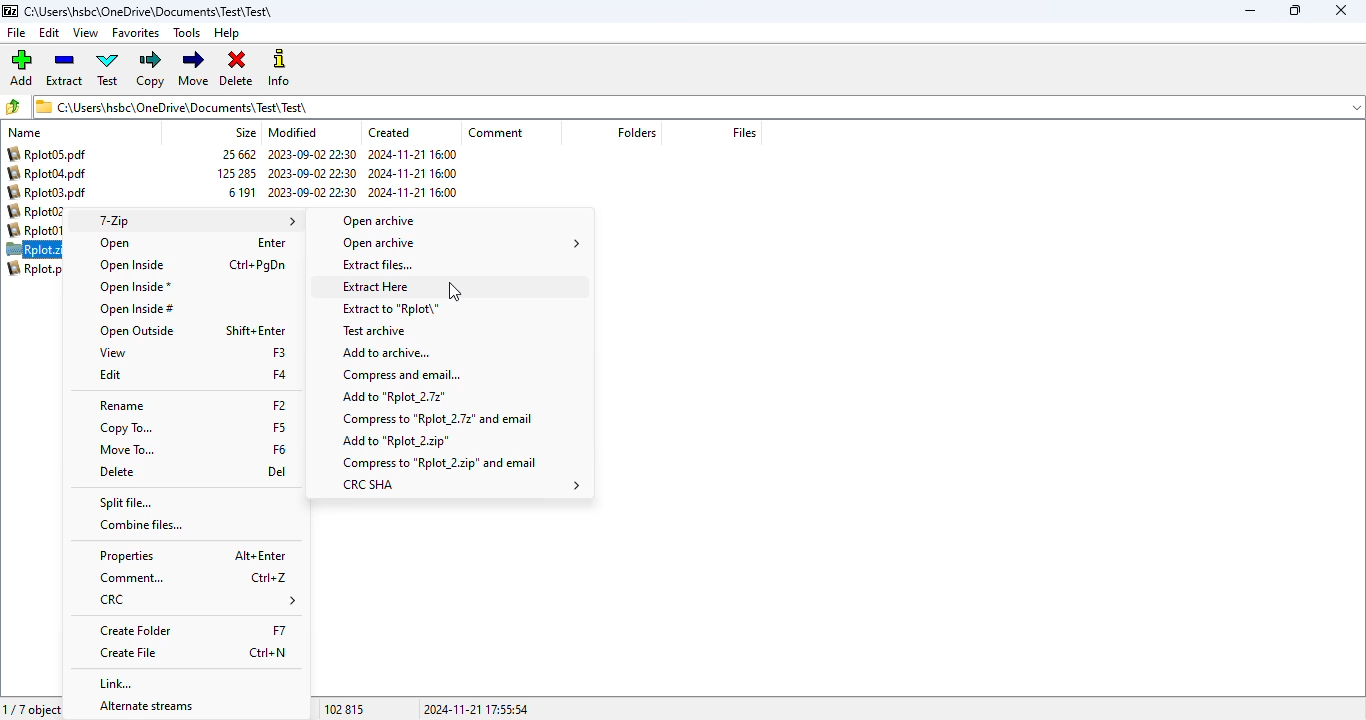 The width and height of the screenshot is (1366, 720). Describe the element at coordinates (385, 352) in the screenshot. I see `add to archive` at that location.